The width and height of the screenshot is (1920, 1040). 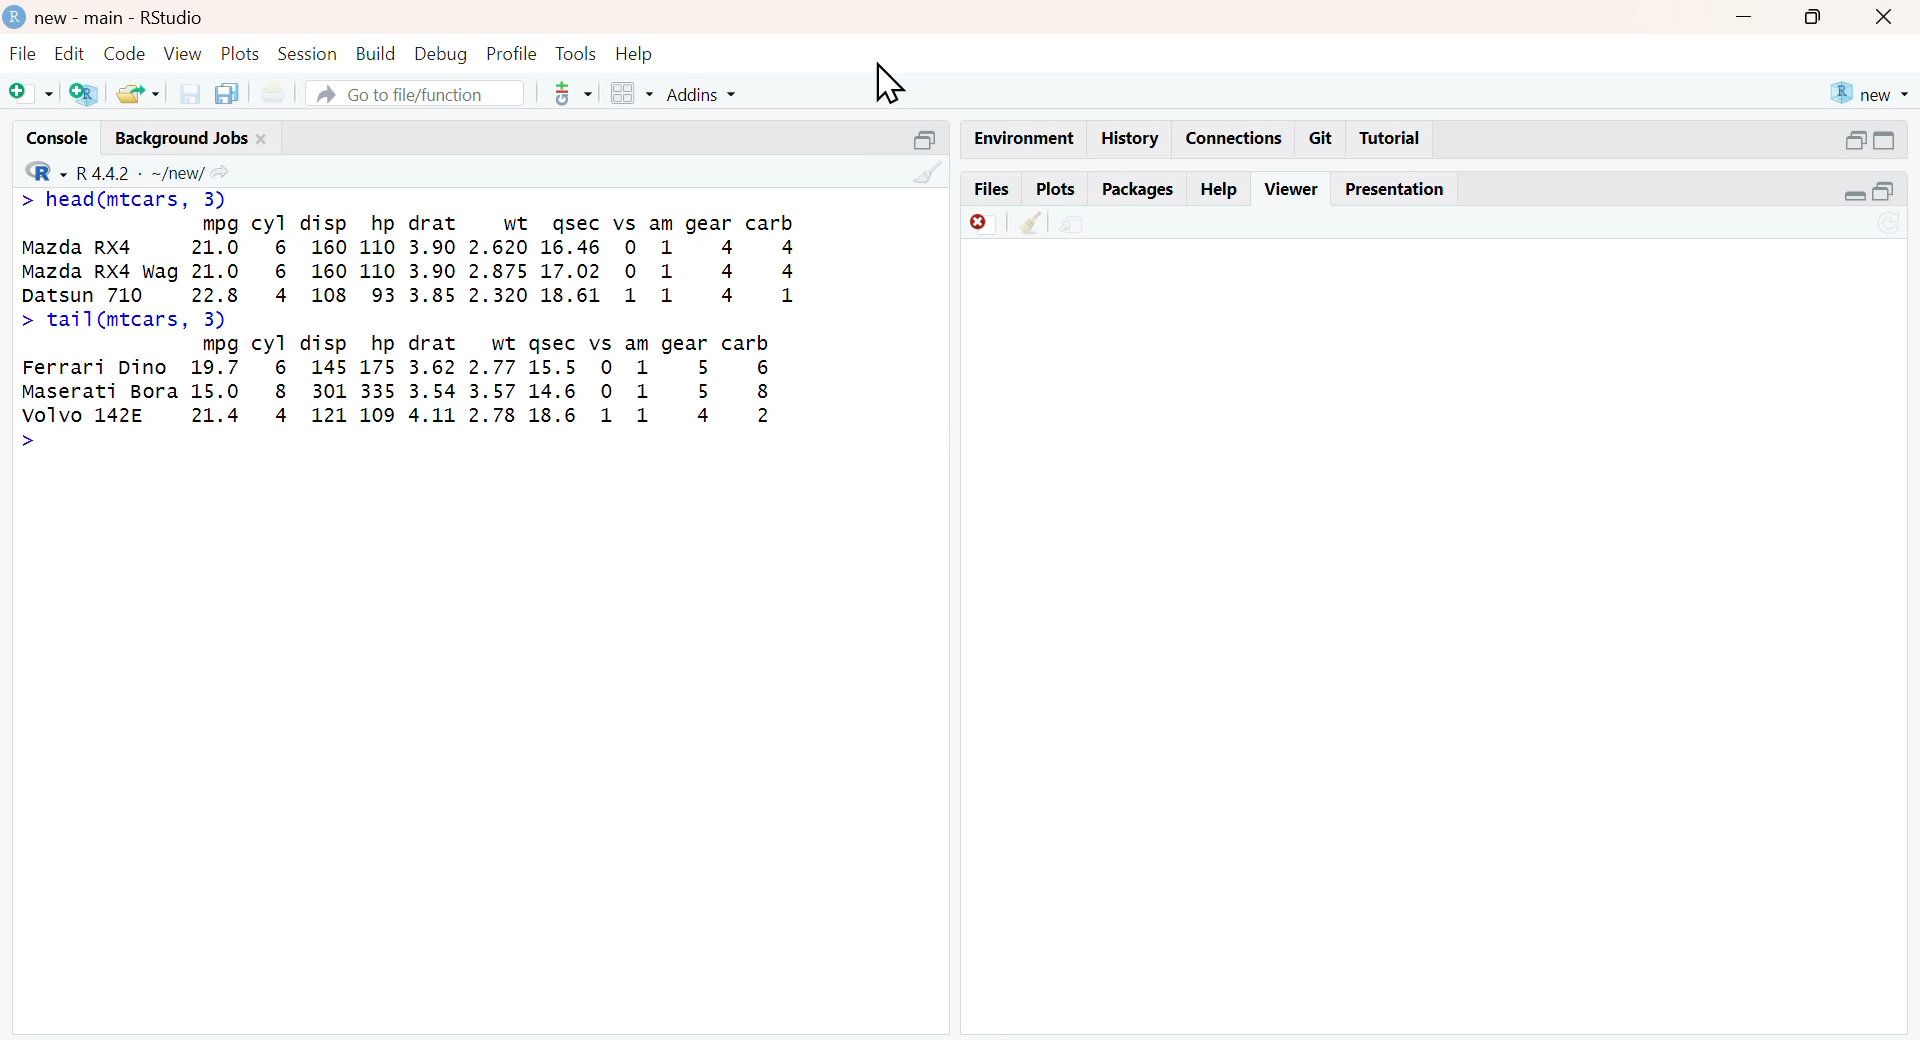 I want to click on Plots, so click(x=238, y=51).